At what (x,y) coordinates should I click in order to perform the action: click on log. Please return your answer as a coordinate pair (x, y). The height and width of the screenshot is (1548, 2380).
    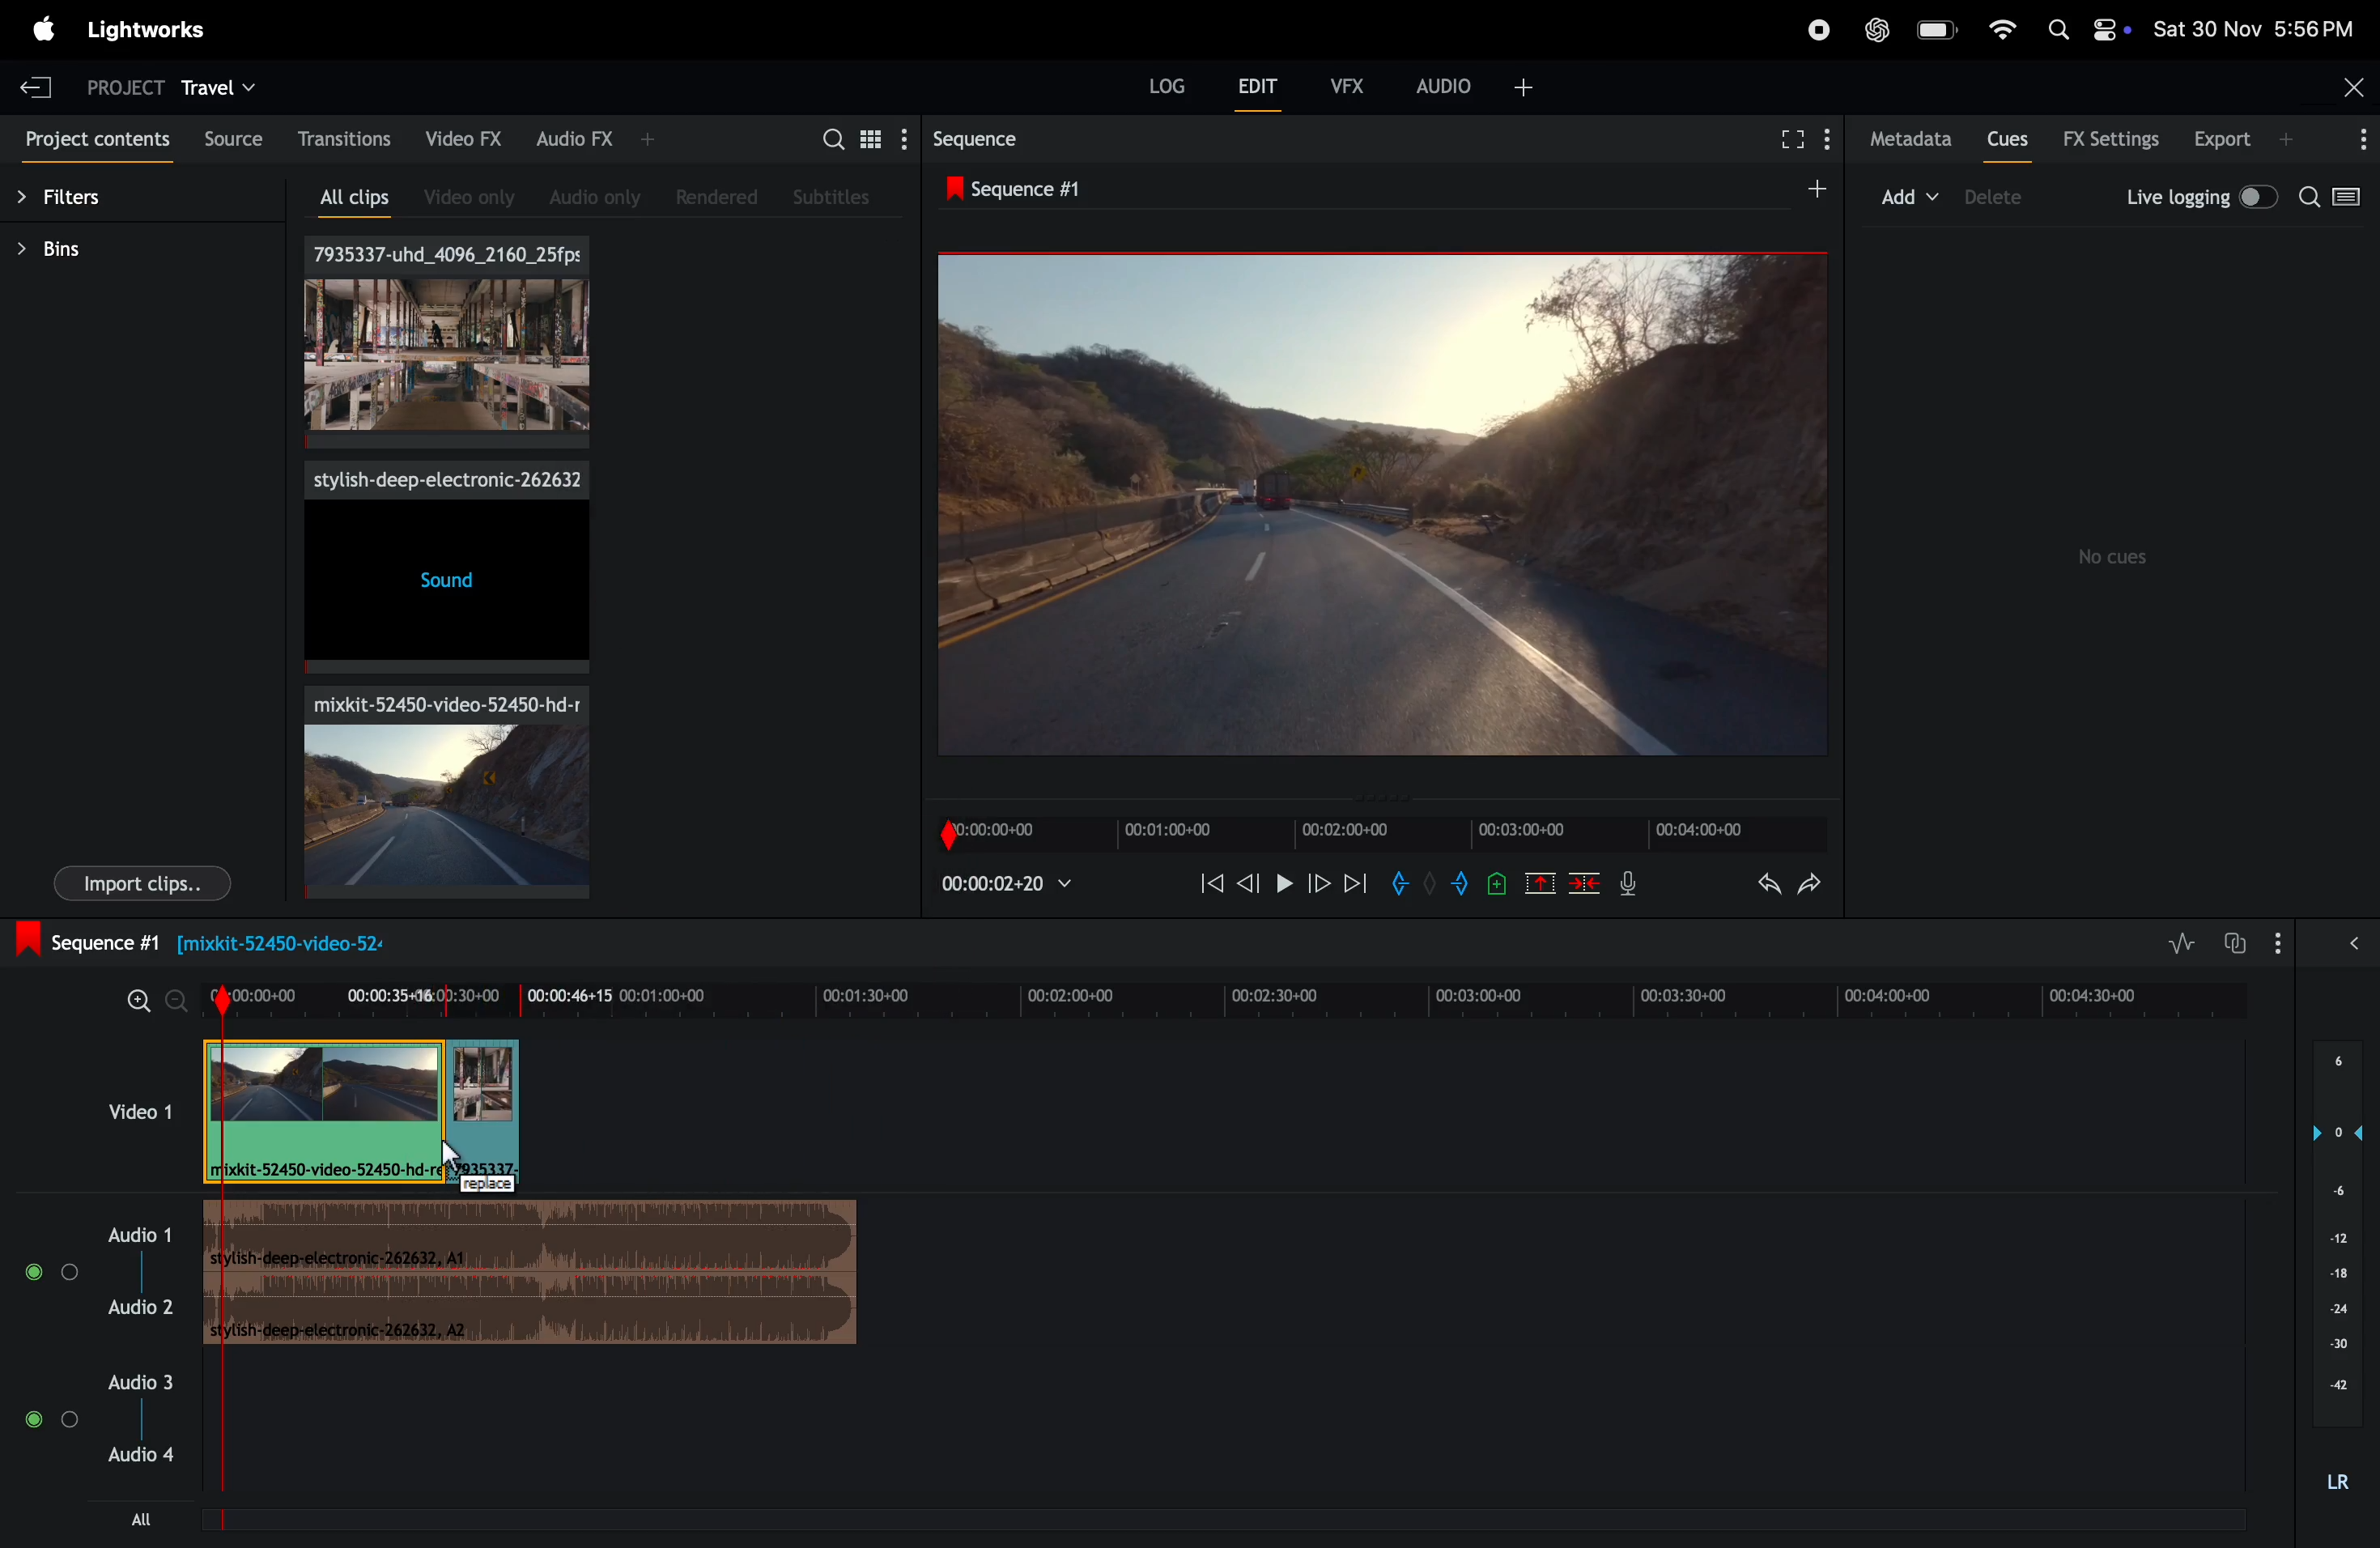
    Looking at the image, I should click on (1153, 87).